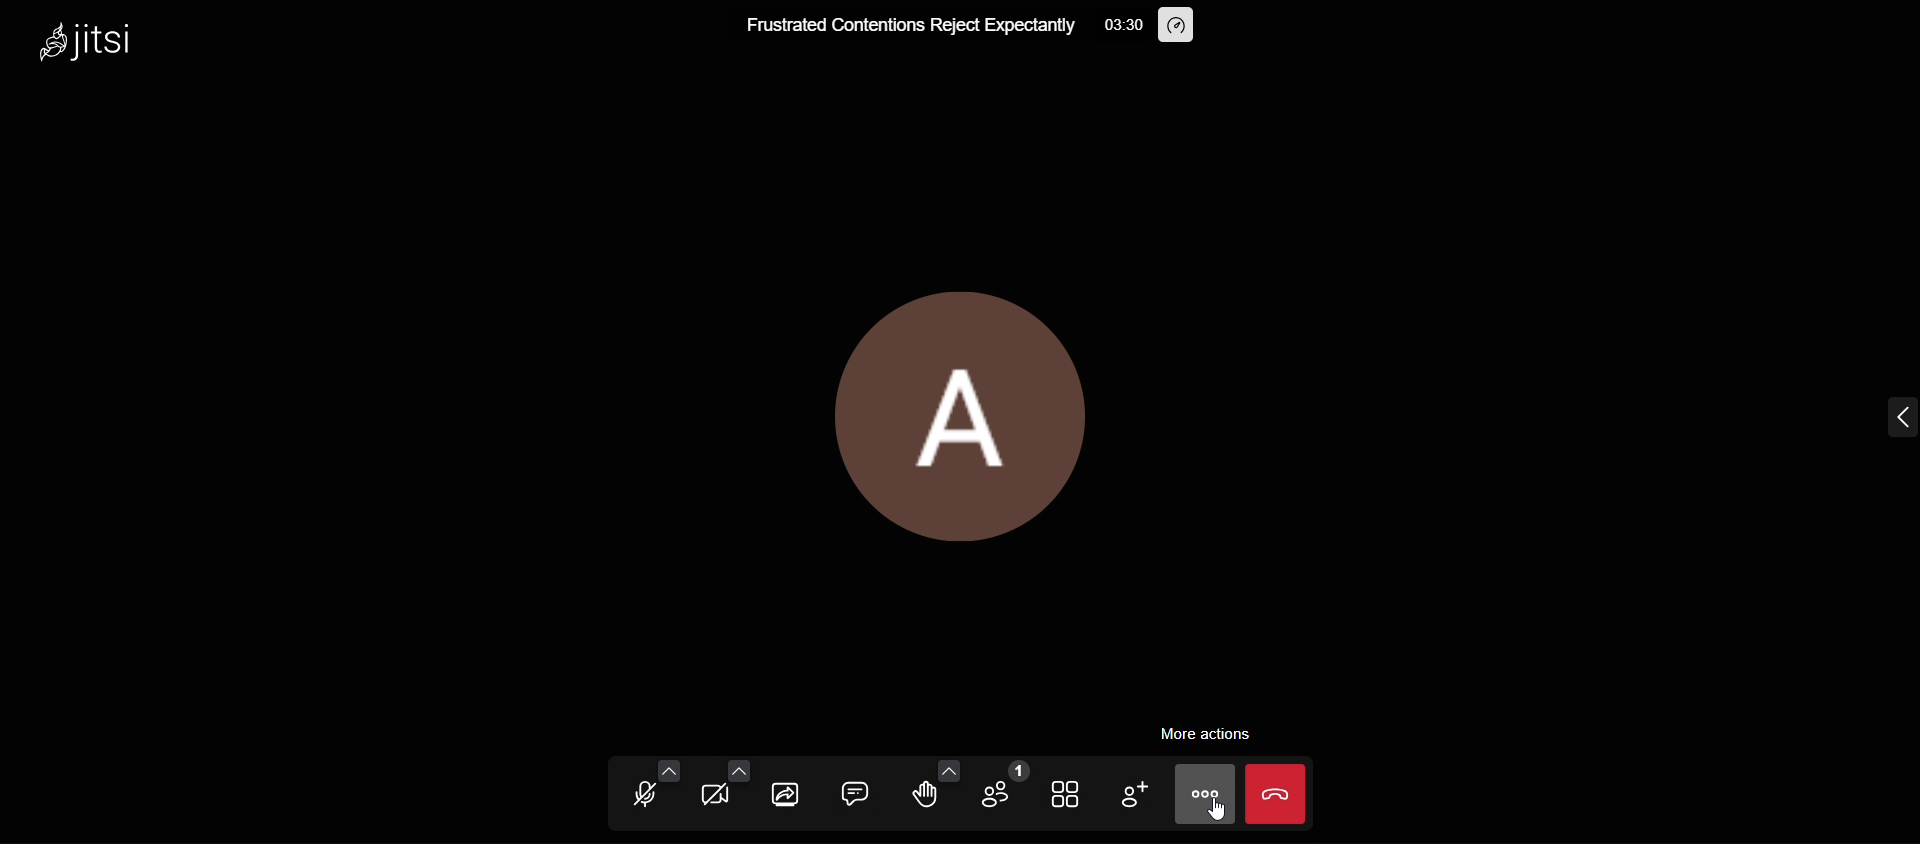 This screenshot has height=844, width=1920. I want to click on cursor, so click(1216, 815).